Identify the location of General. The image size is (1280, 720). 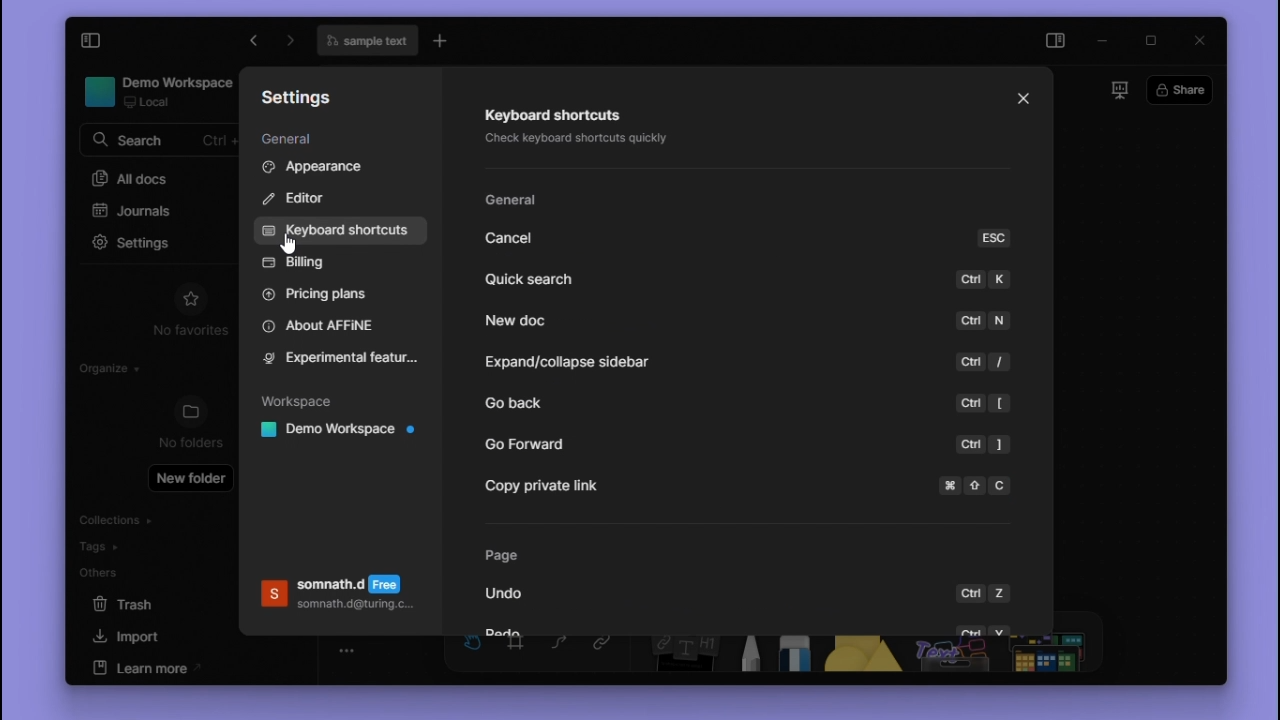
(515, 202).